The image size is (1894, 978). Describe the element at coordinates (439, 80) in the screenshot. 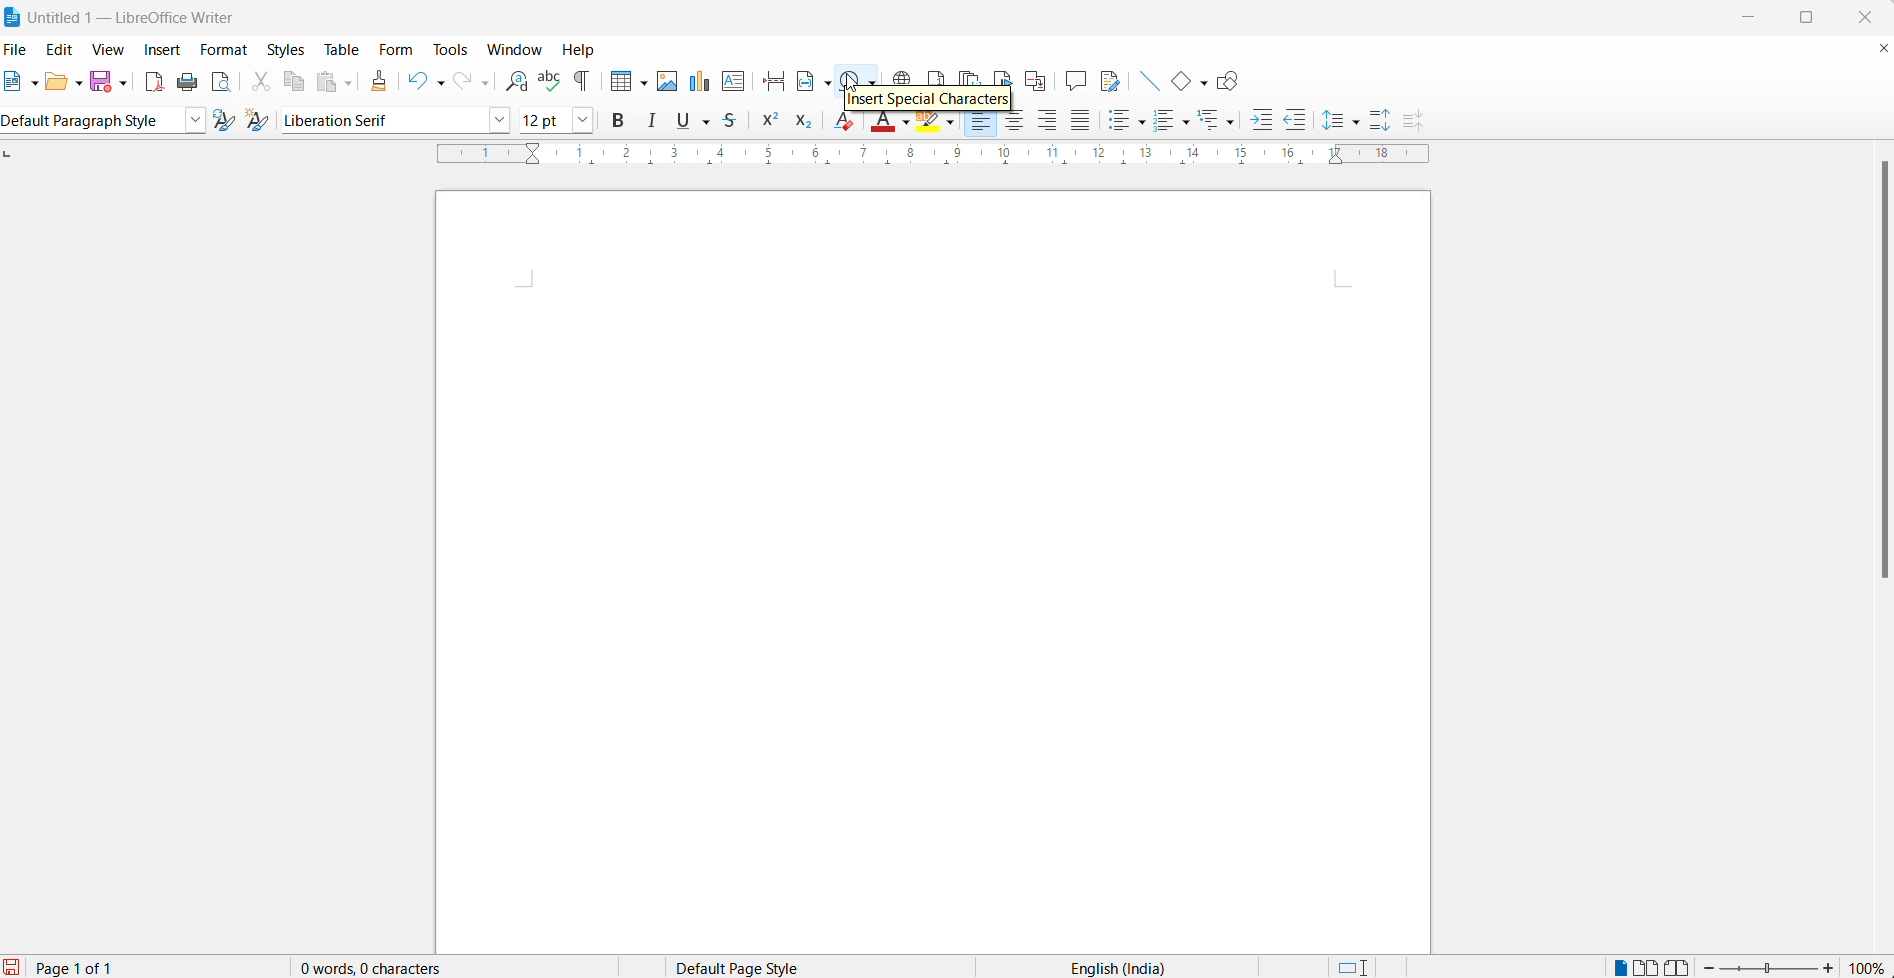

I see `undo options` at that location.